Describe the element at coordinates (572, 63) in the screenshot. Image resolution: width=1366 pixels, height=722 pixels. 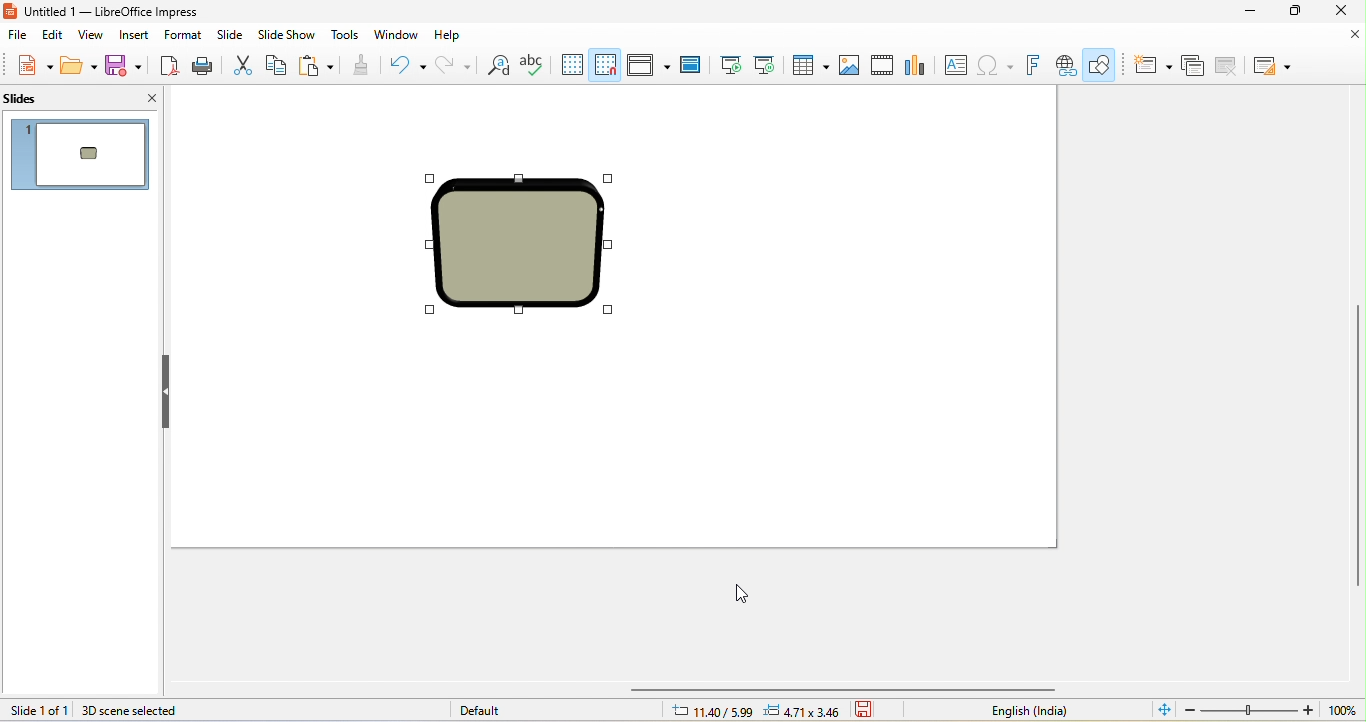
I see `display grid` at that location.